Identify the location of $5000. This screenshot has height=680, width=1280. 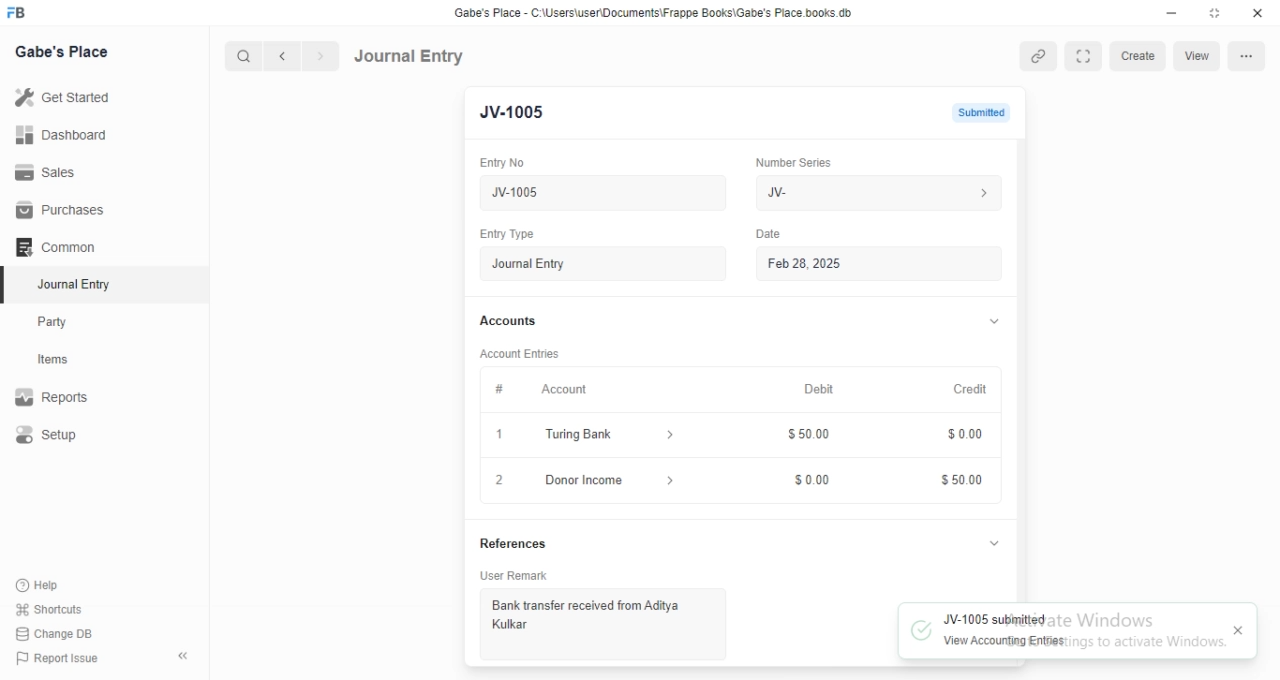
(964, 480).